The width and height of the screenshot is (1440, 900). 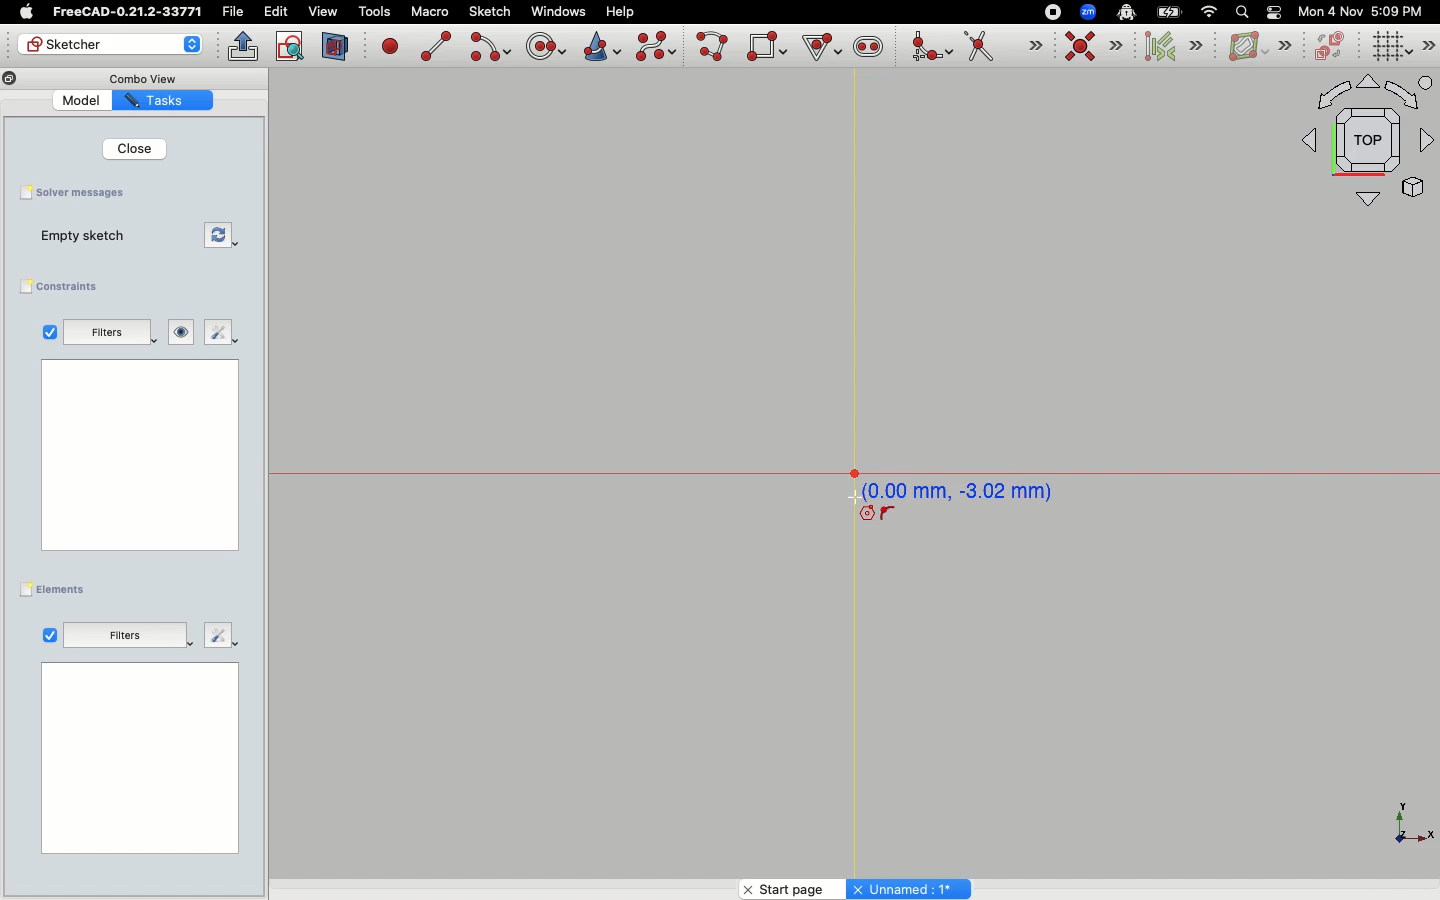 I want to click on Edit, so click(x=276, y=12).